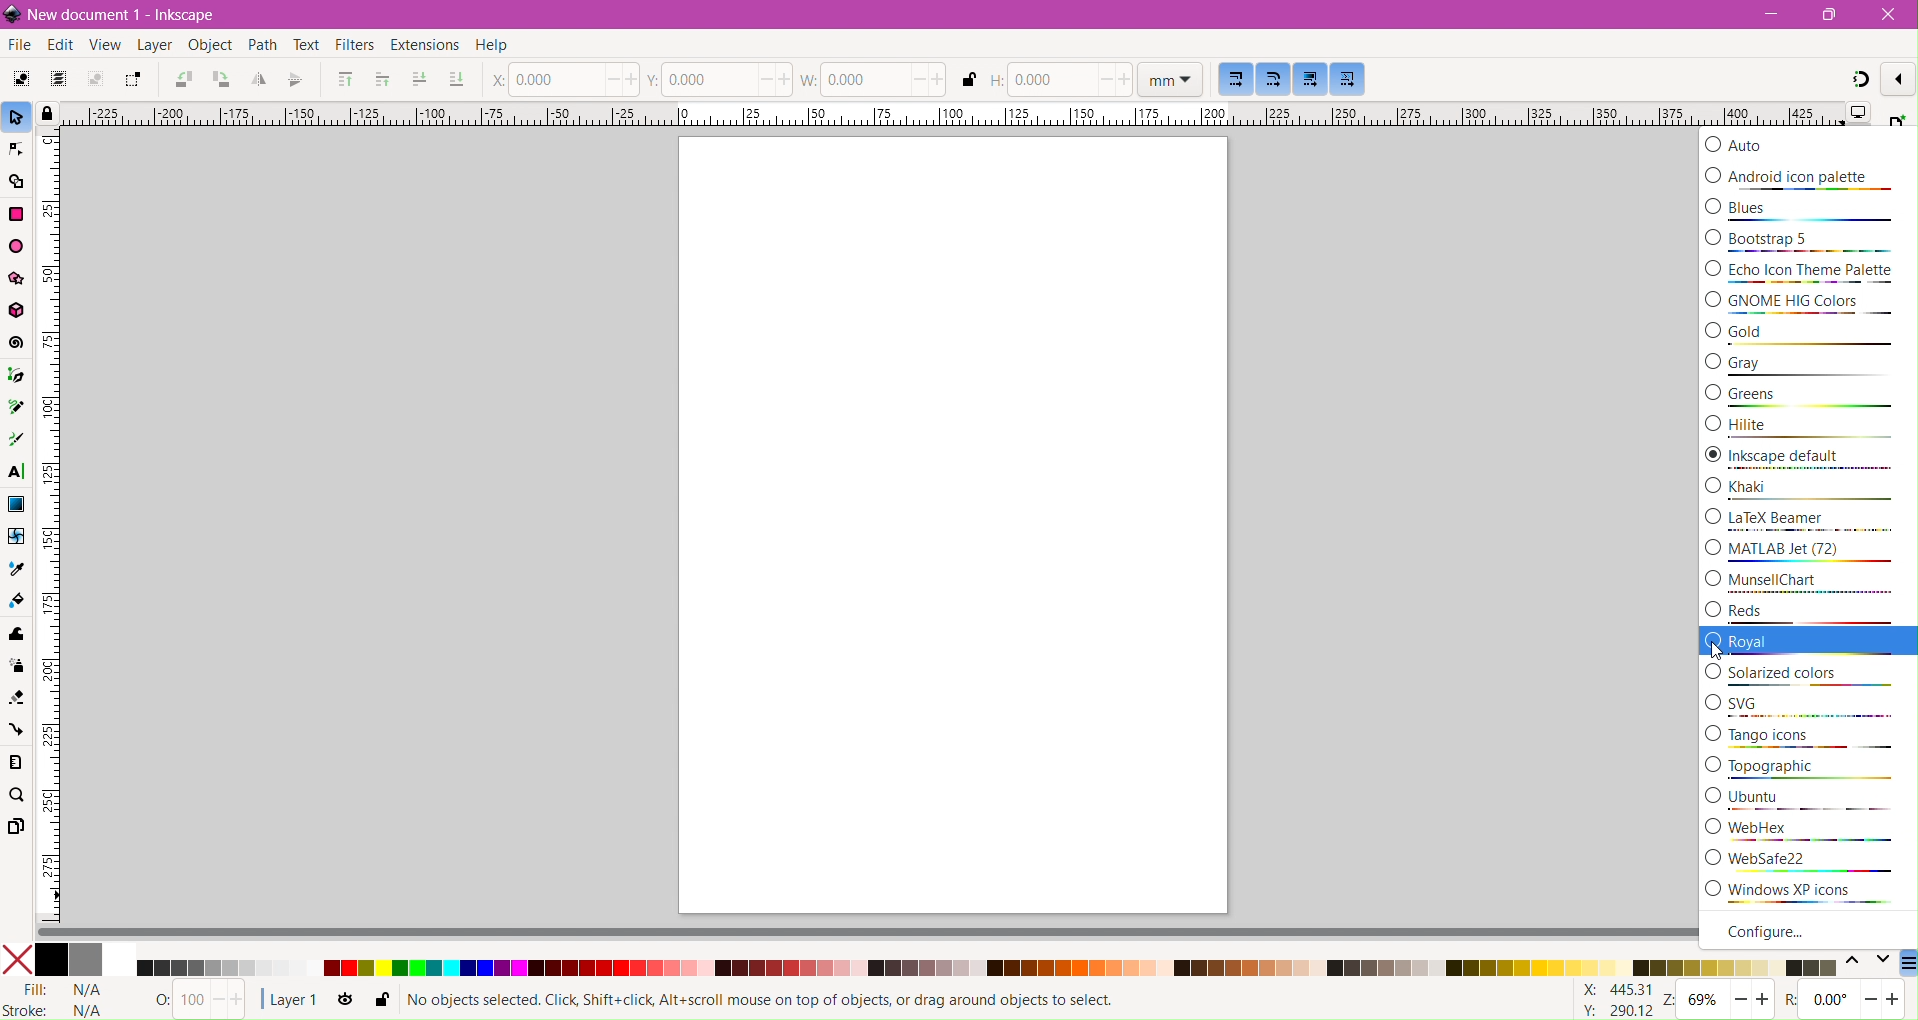  What do you see at coordinates (355, 47) in the screenshot?
I see `Filters` at bounding box center [355, 47].